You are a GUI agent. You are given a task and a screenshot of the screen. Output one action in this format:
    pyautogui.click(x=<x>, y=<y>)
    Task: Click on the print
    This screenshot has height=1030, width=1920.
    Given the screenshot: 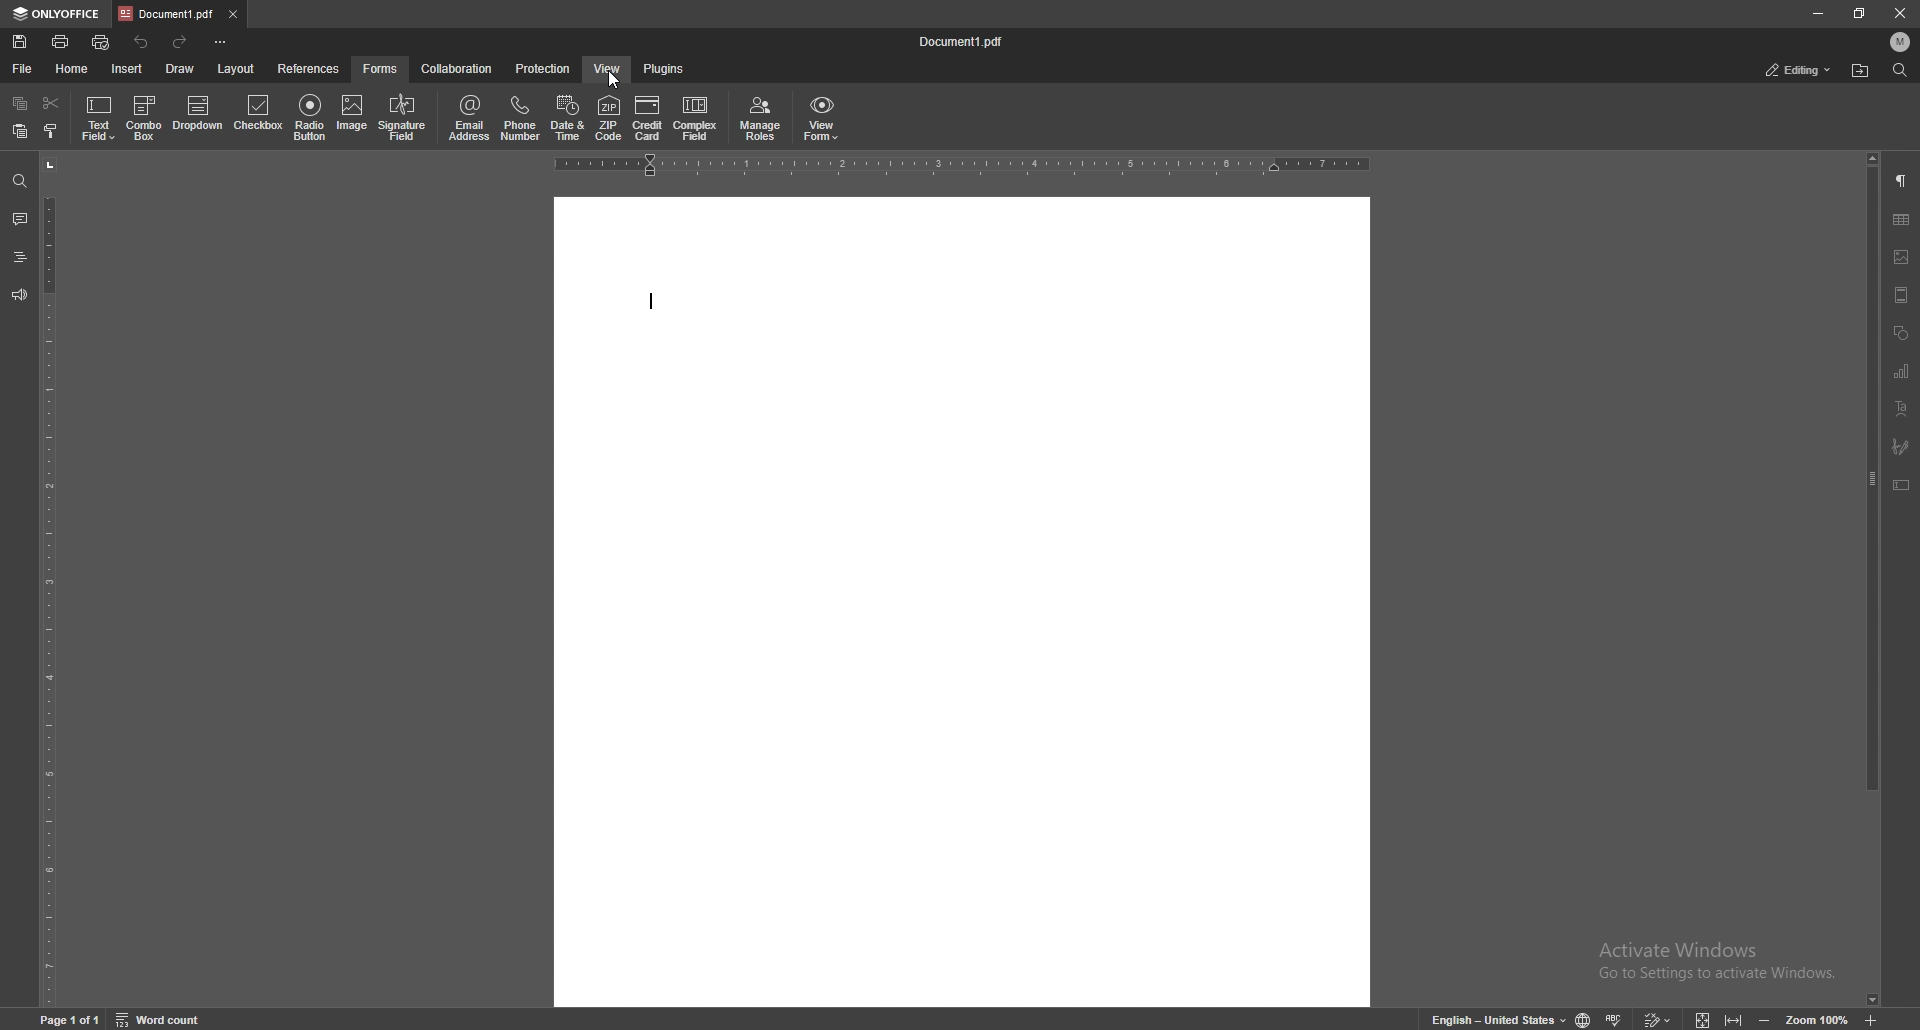 What is the action you would take?
    pyautogui.click(x=61, y=40)
    